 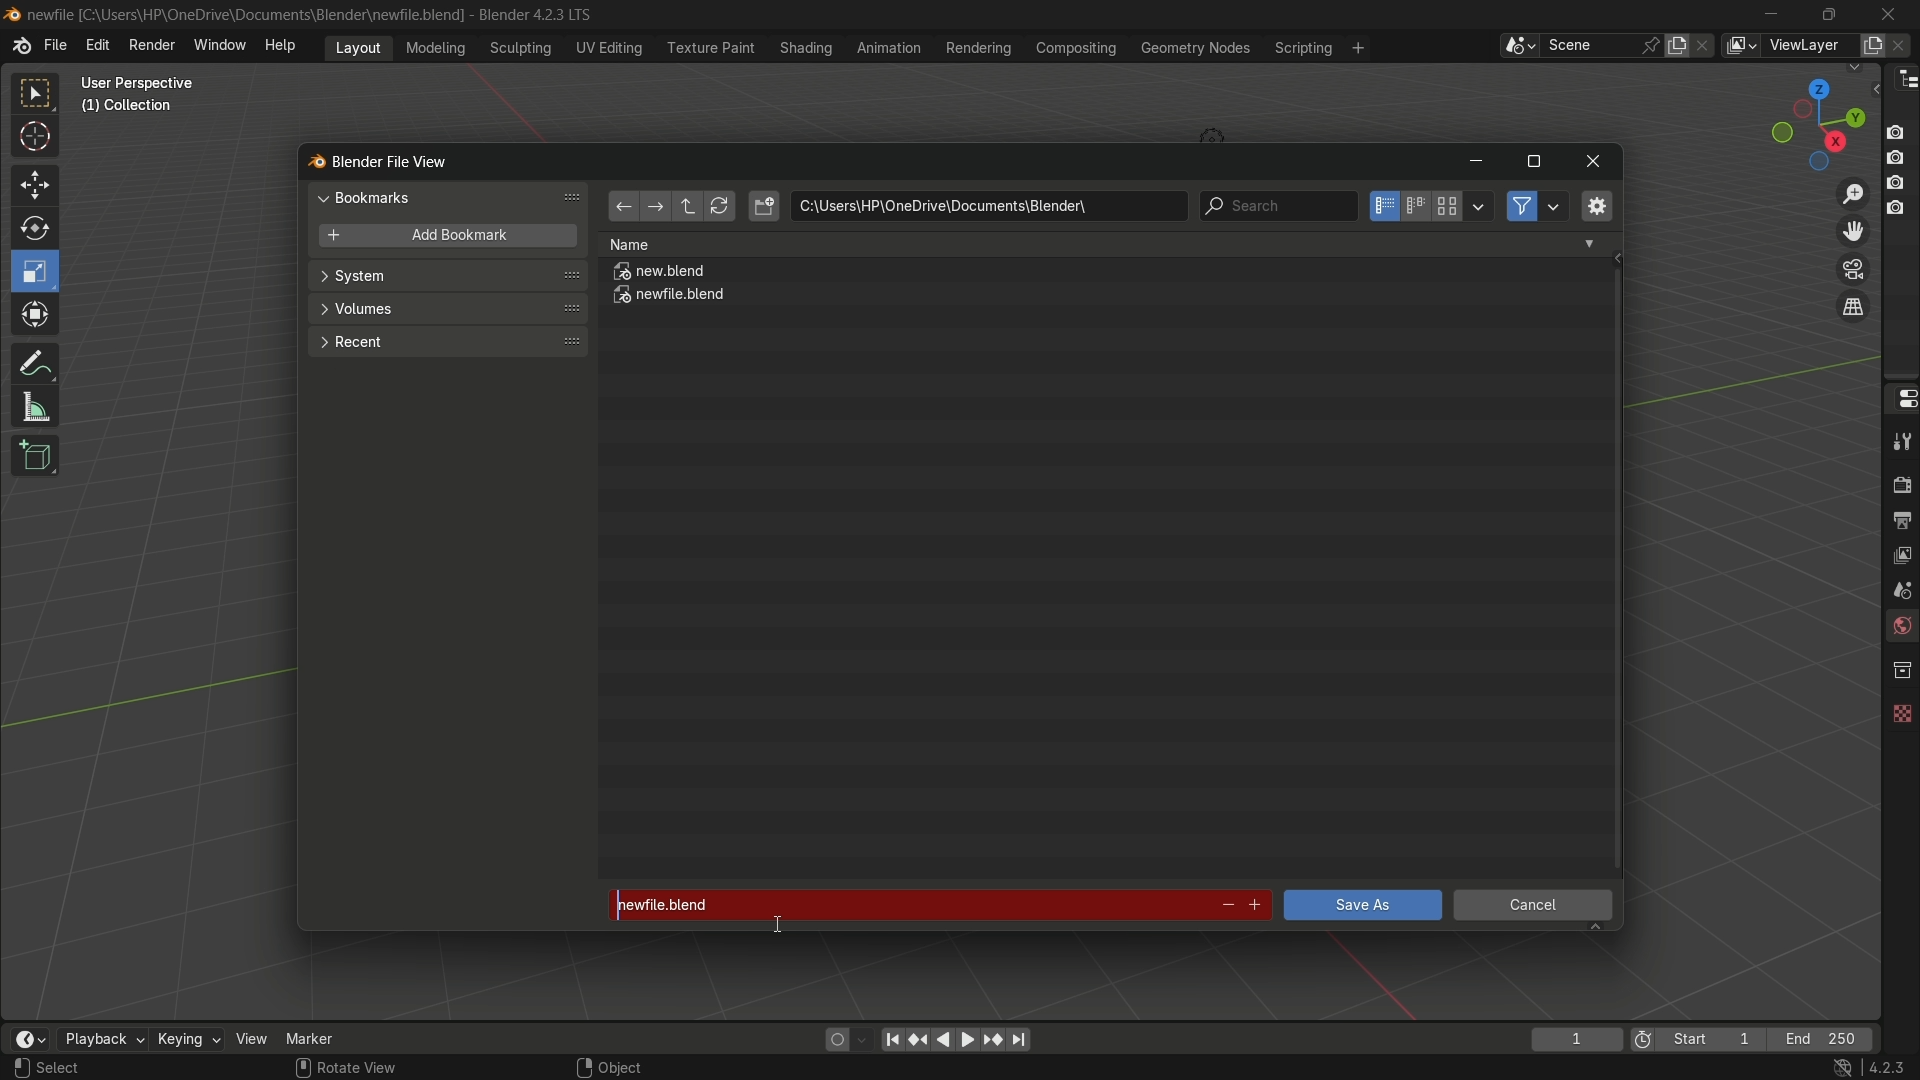 I want to click on maximize or restore, so click(x=1828, y=13).